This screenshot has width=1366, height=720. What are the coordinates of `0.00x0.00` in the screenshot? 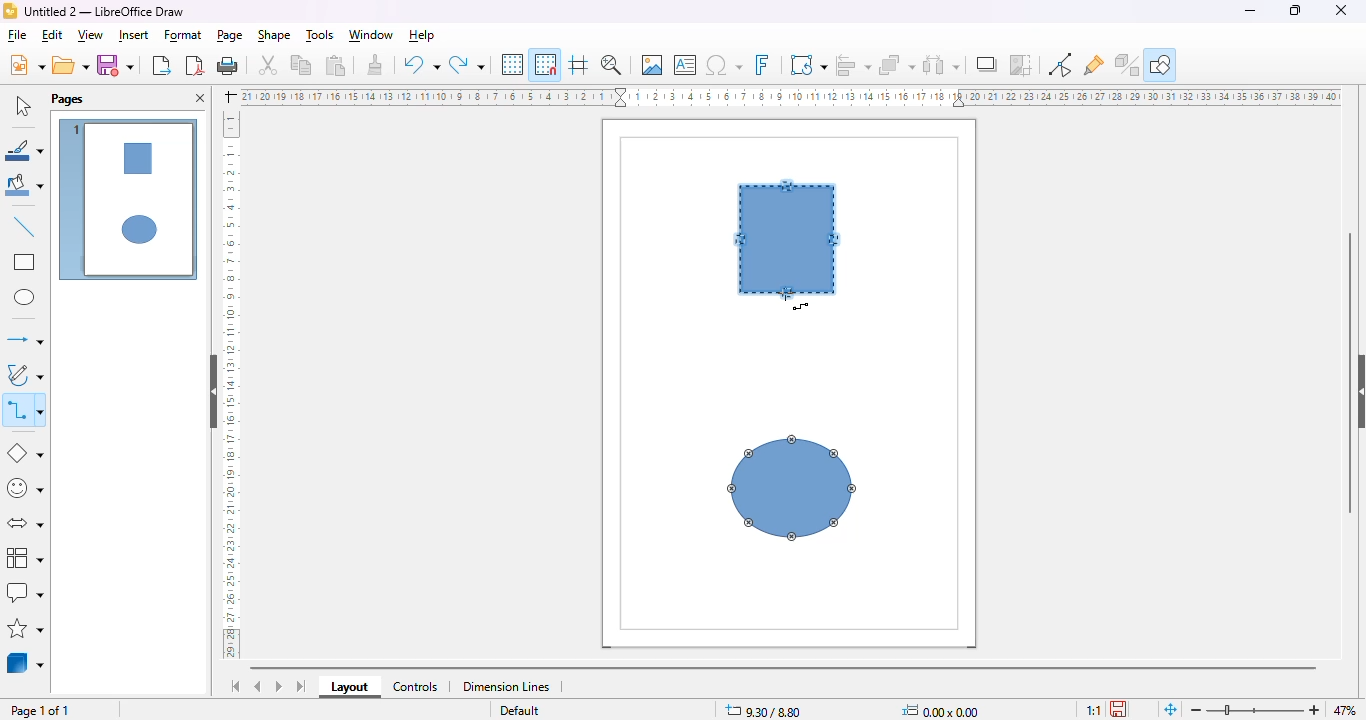 It's located at (943, 709).